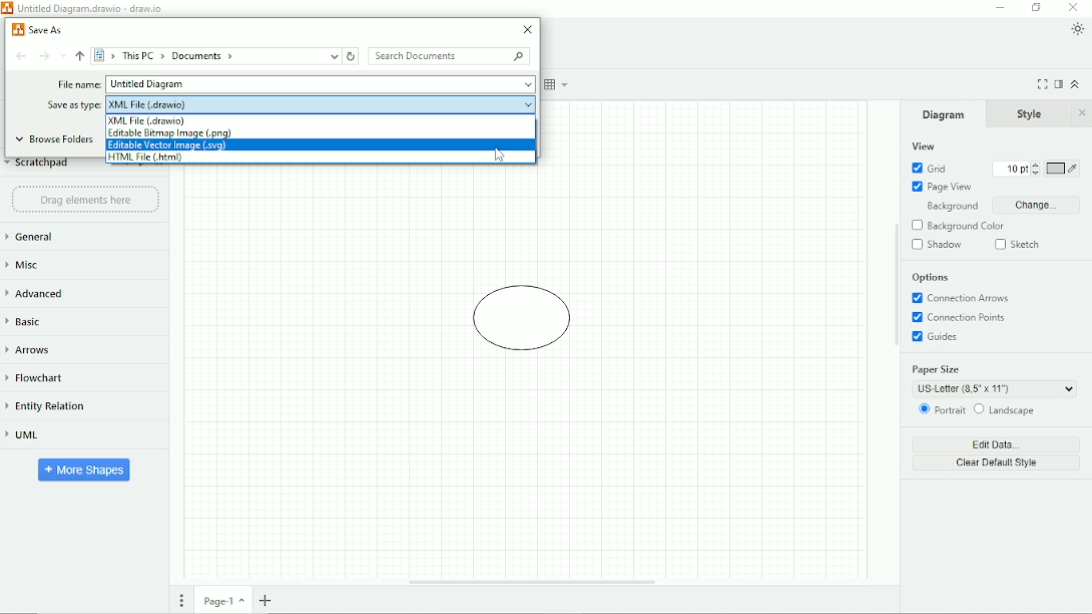  I want to click on Up to "This PC", so click(81, 58).